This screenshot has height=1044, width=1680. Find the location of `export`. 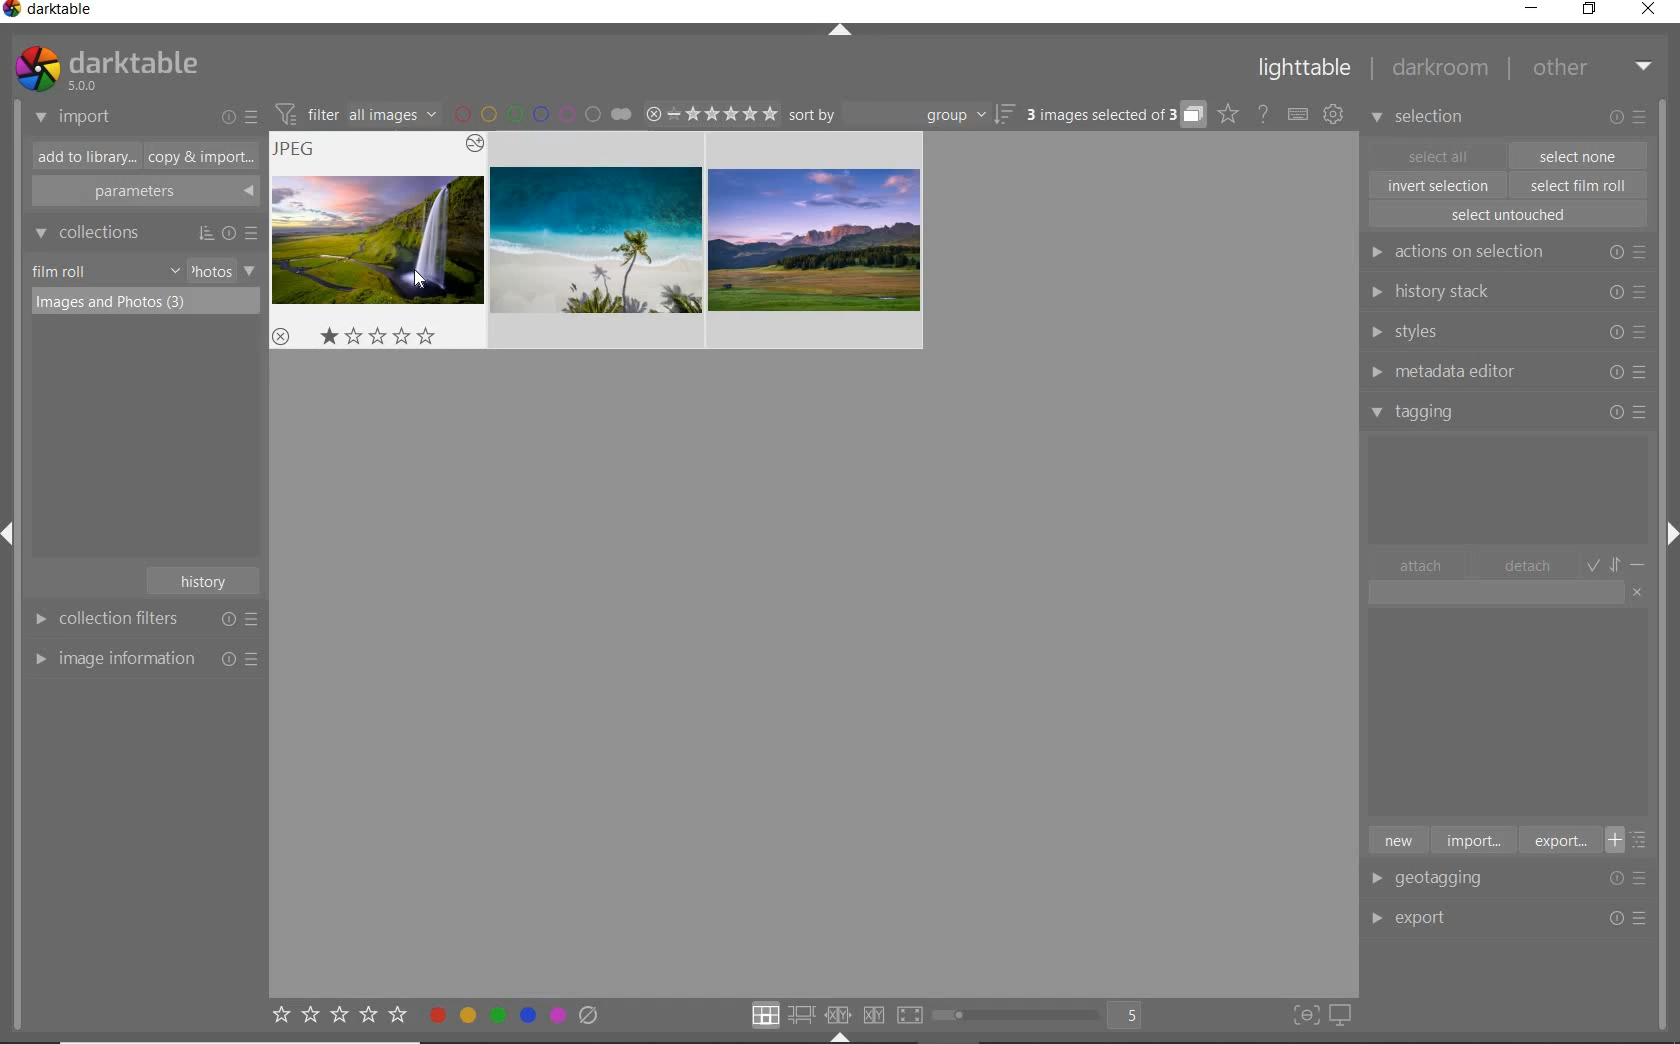

export is located at coordinates (1558, 840).